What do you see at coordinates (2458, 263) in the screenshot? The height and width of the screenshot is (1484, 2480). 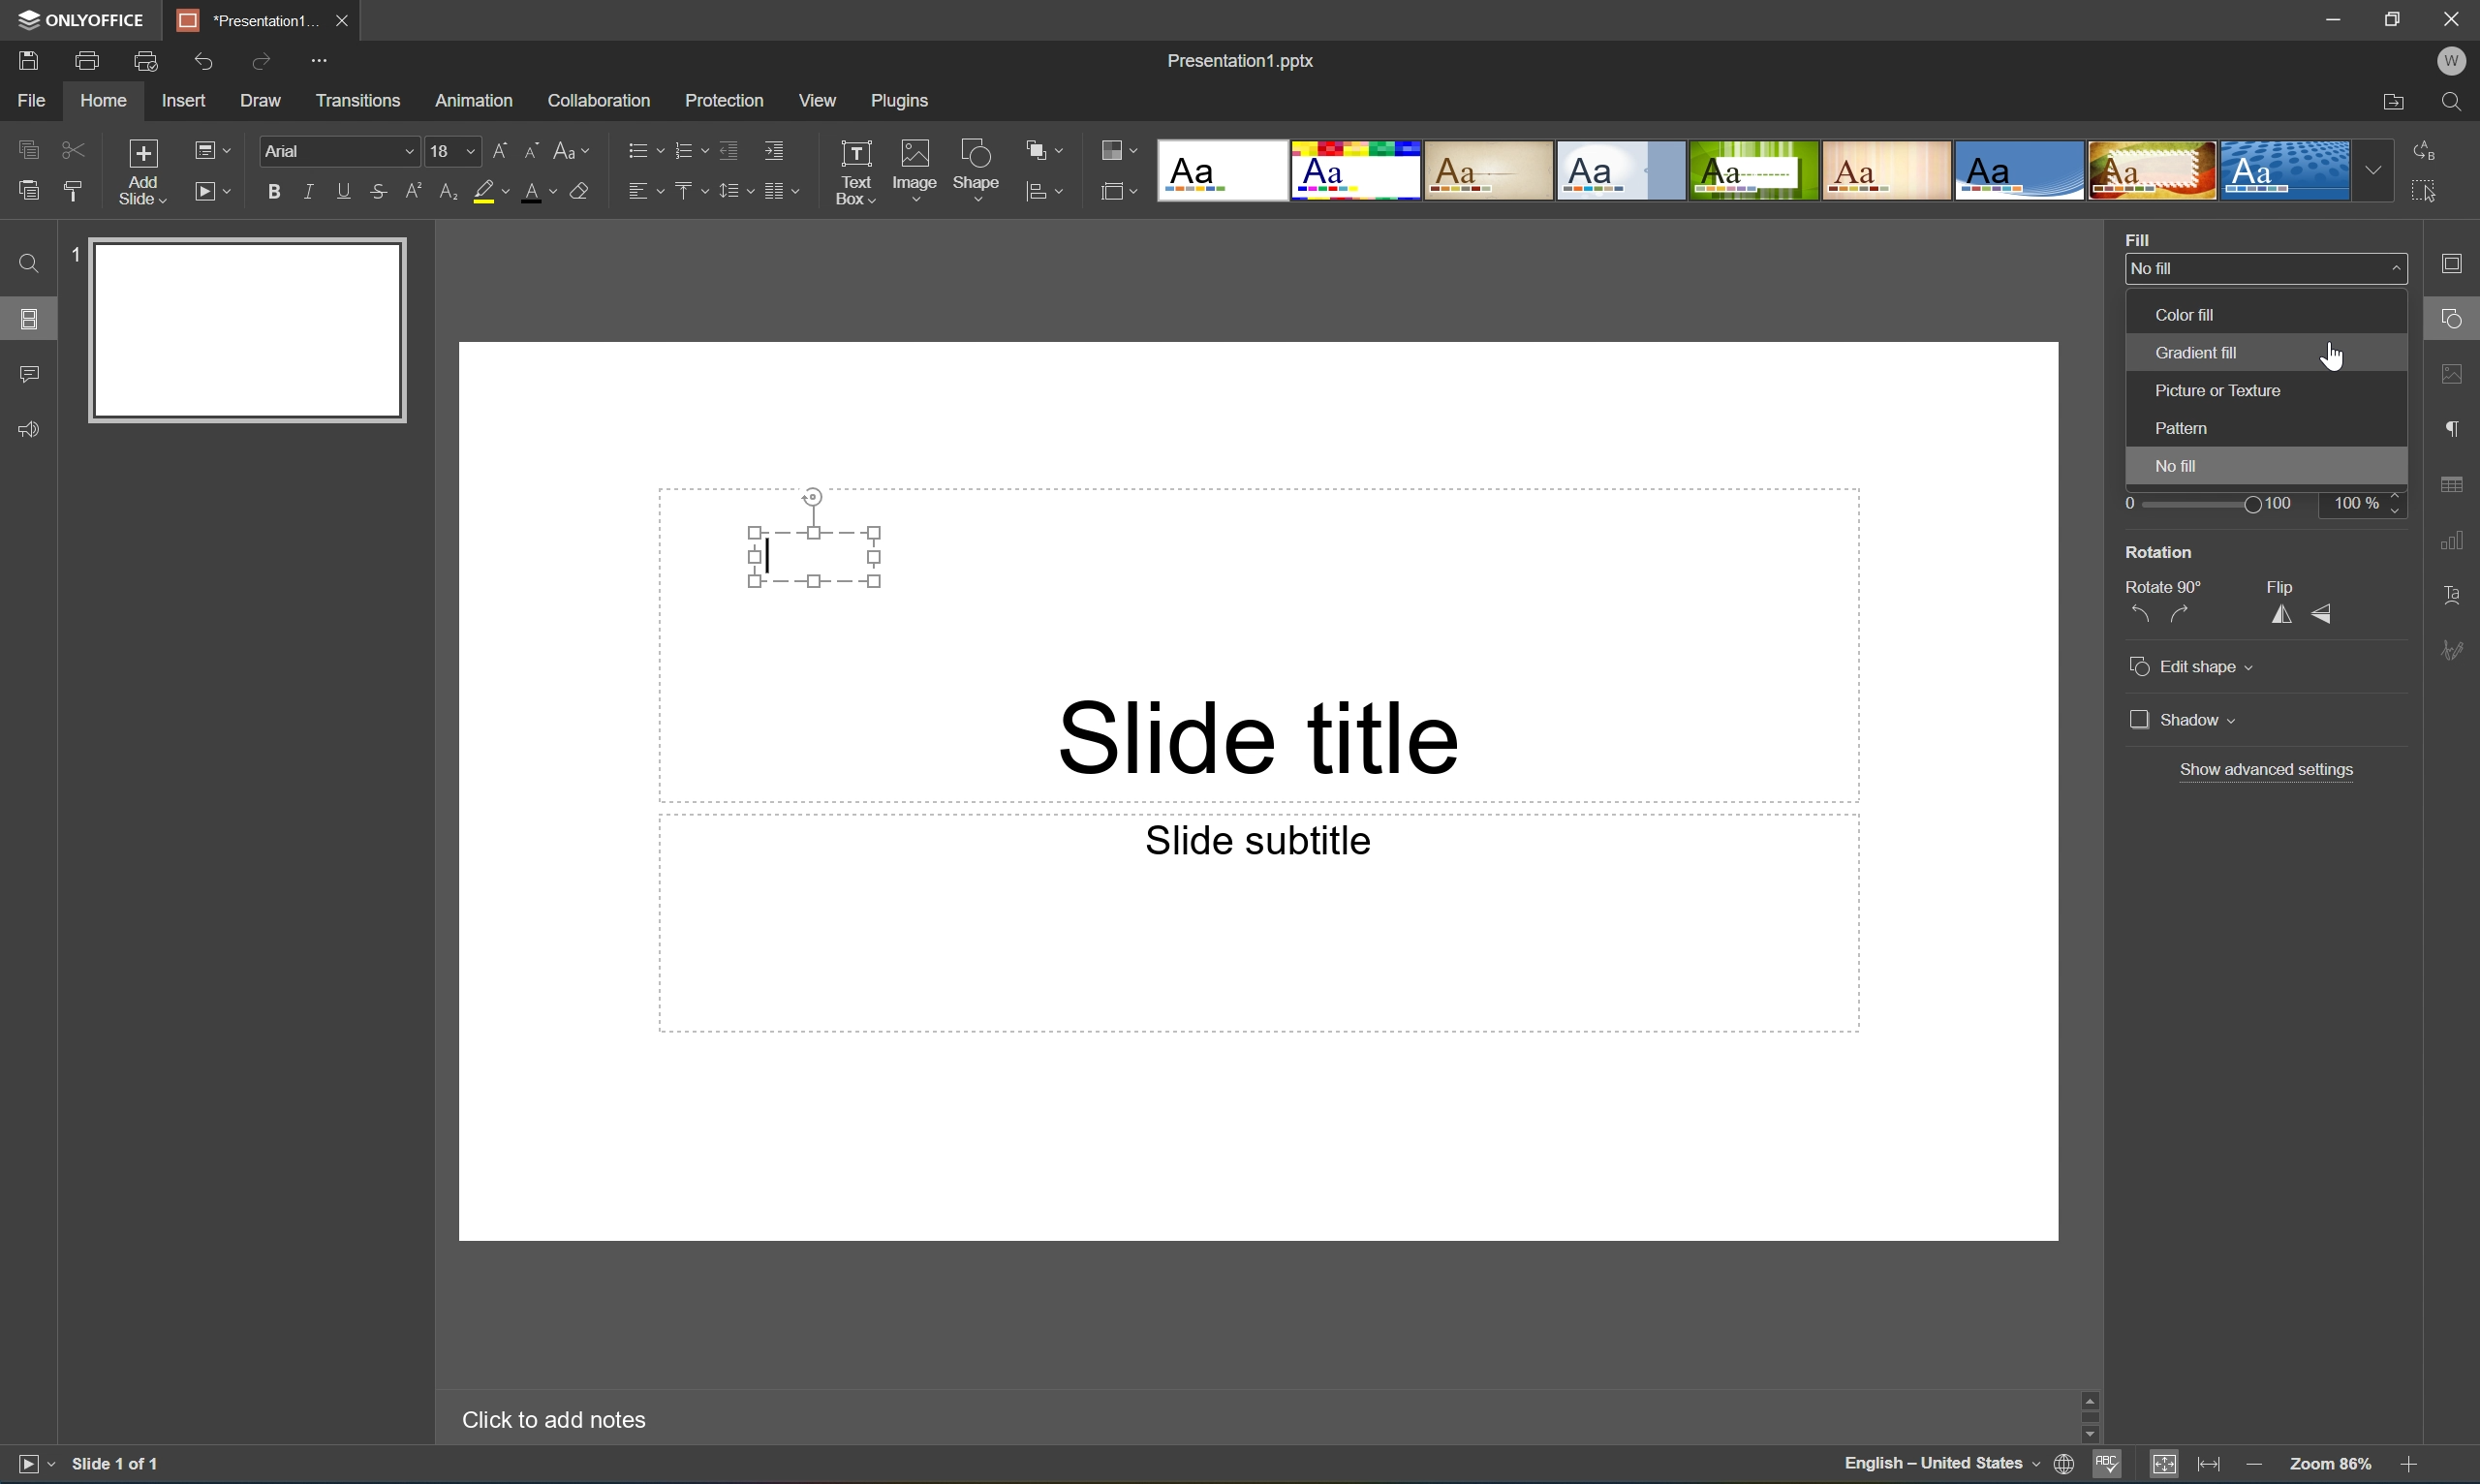 I see `Slide settings` at bounding box center [2458, 263].